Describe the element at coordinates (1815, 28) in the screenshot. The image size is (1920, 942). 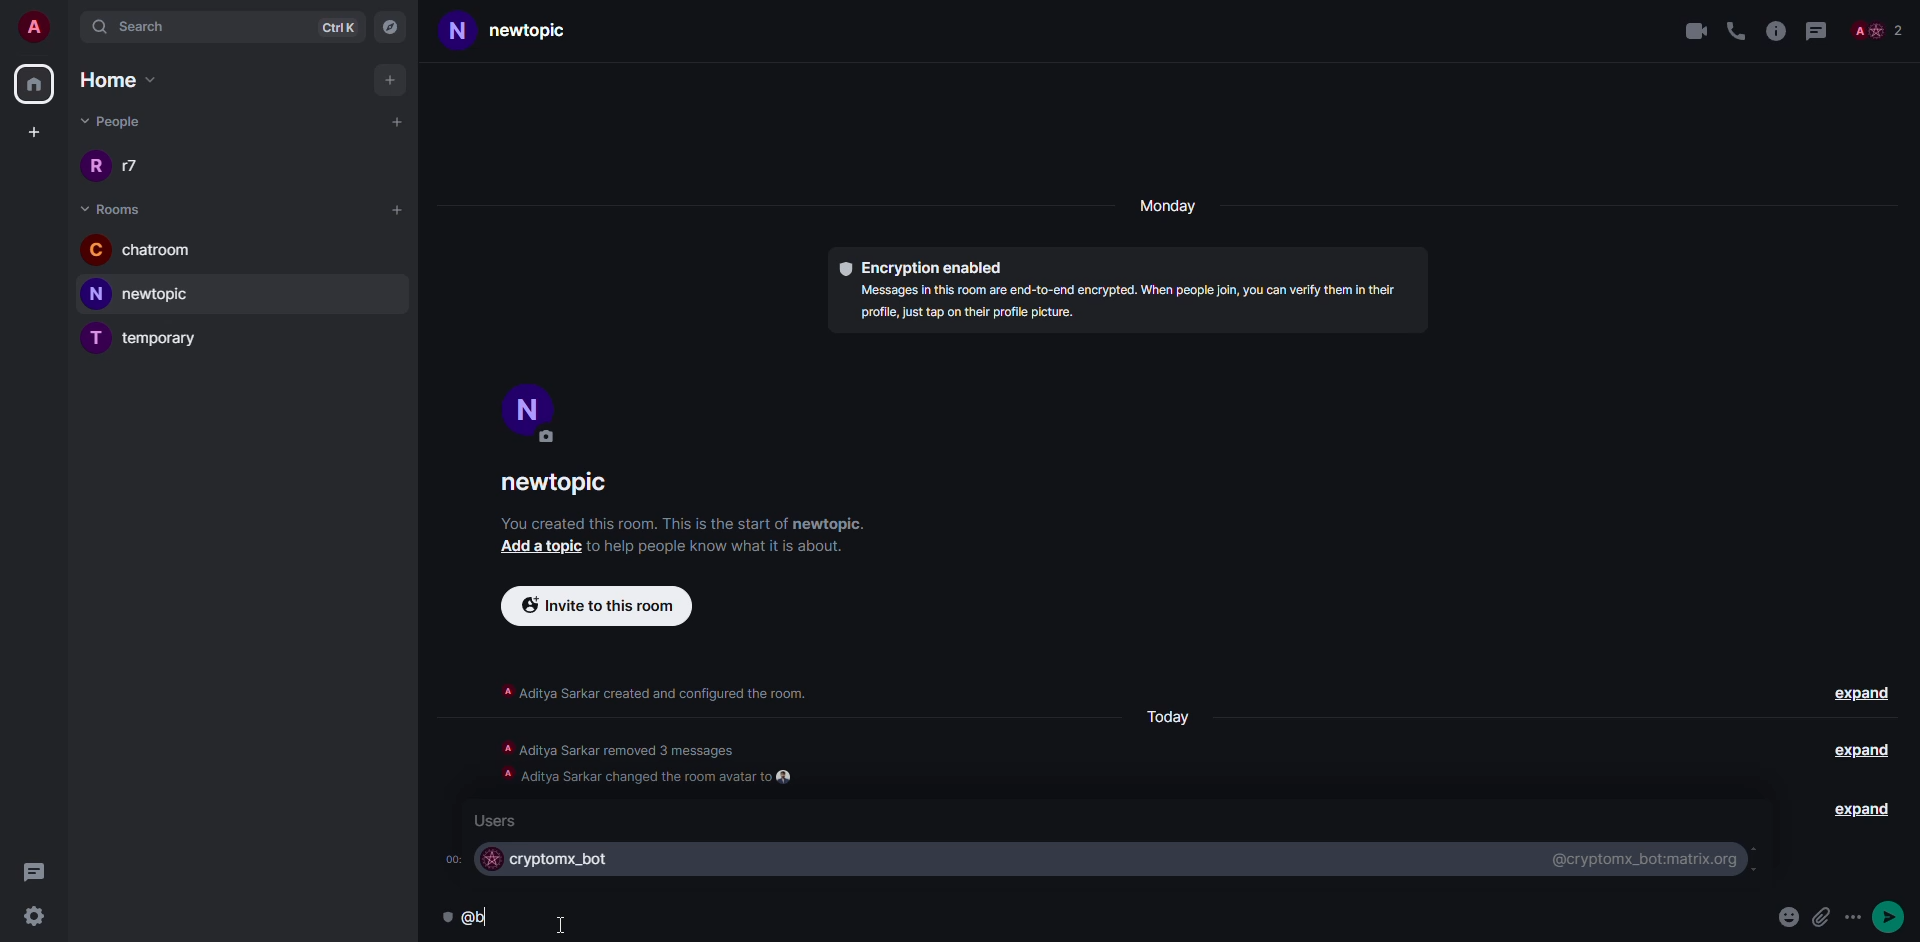
I see `threads` at that location.